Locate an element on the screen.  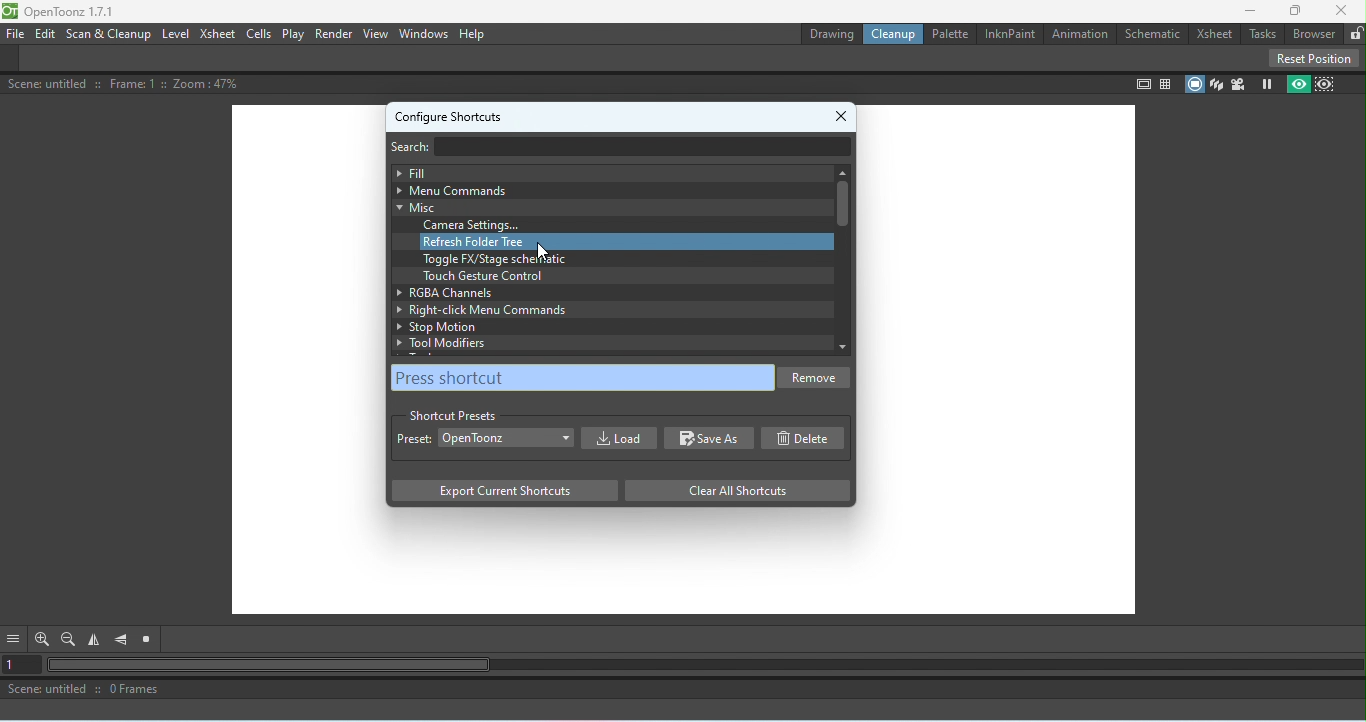
Refresh folder tree is located at coordinates (626, 242).